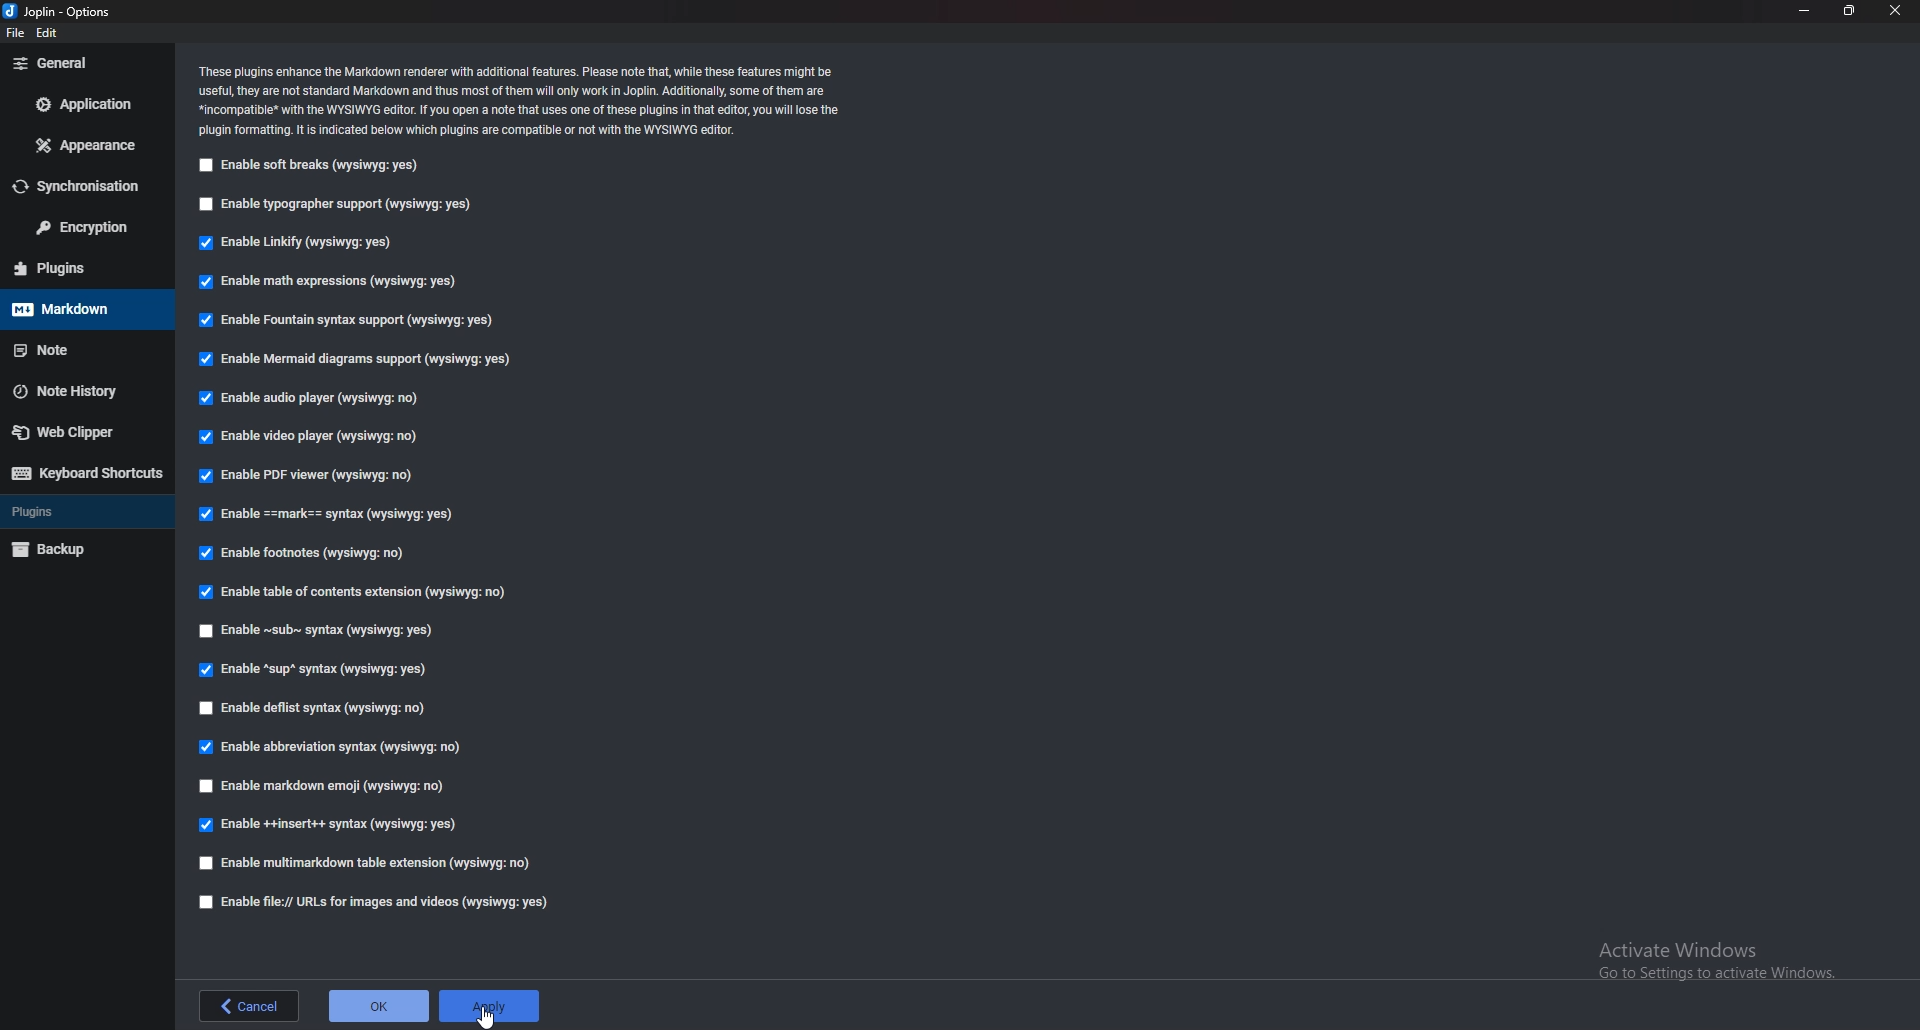  Describe the element at coordinates (335, 515) in the screenshot. I see `enable Mark Syntax` at that location.